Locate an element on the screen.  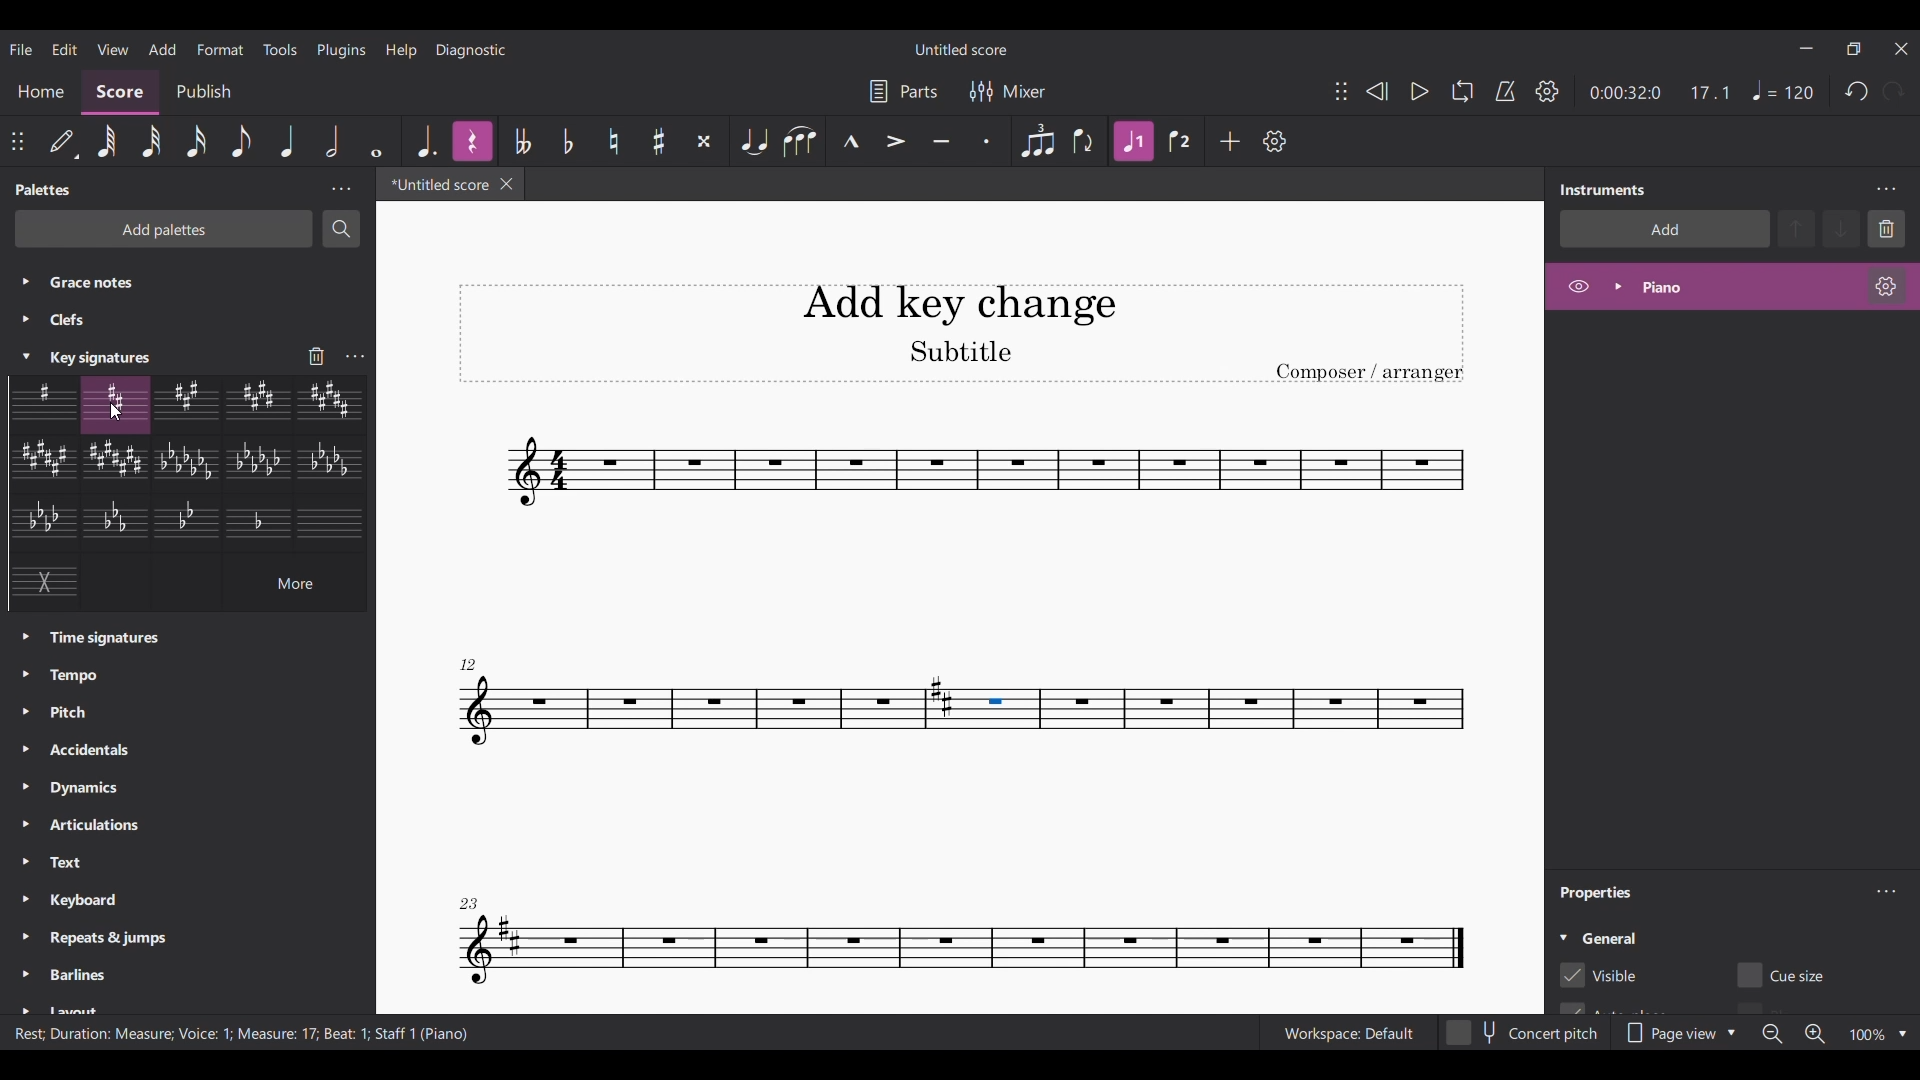
Hide piano is located at coordinates (1578, 286).